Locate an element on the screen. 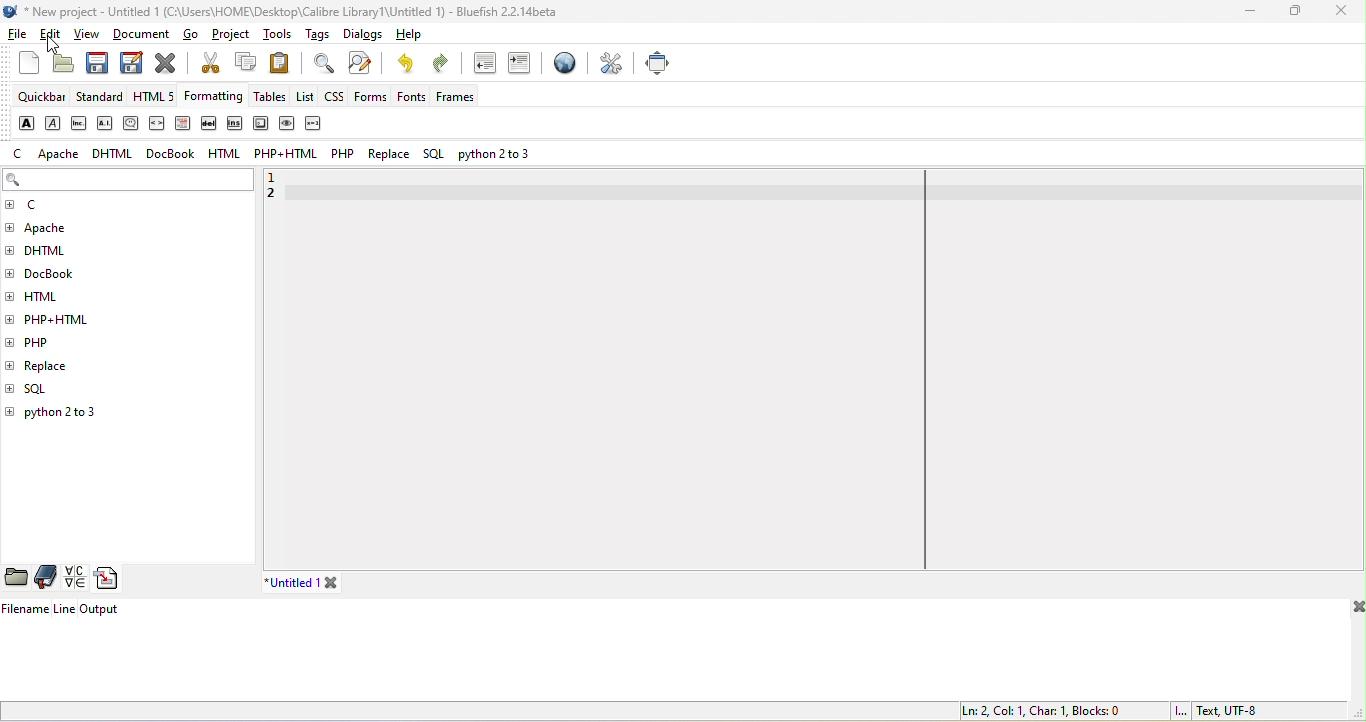  dhtml is located at coordinates (115, 152).